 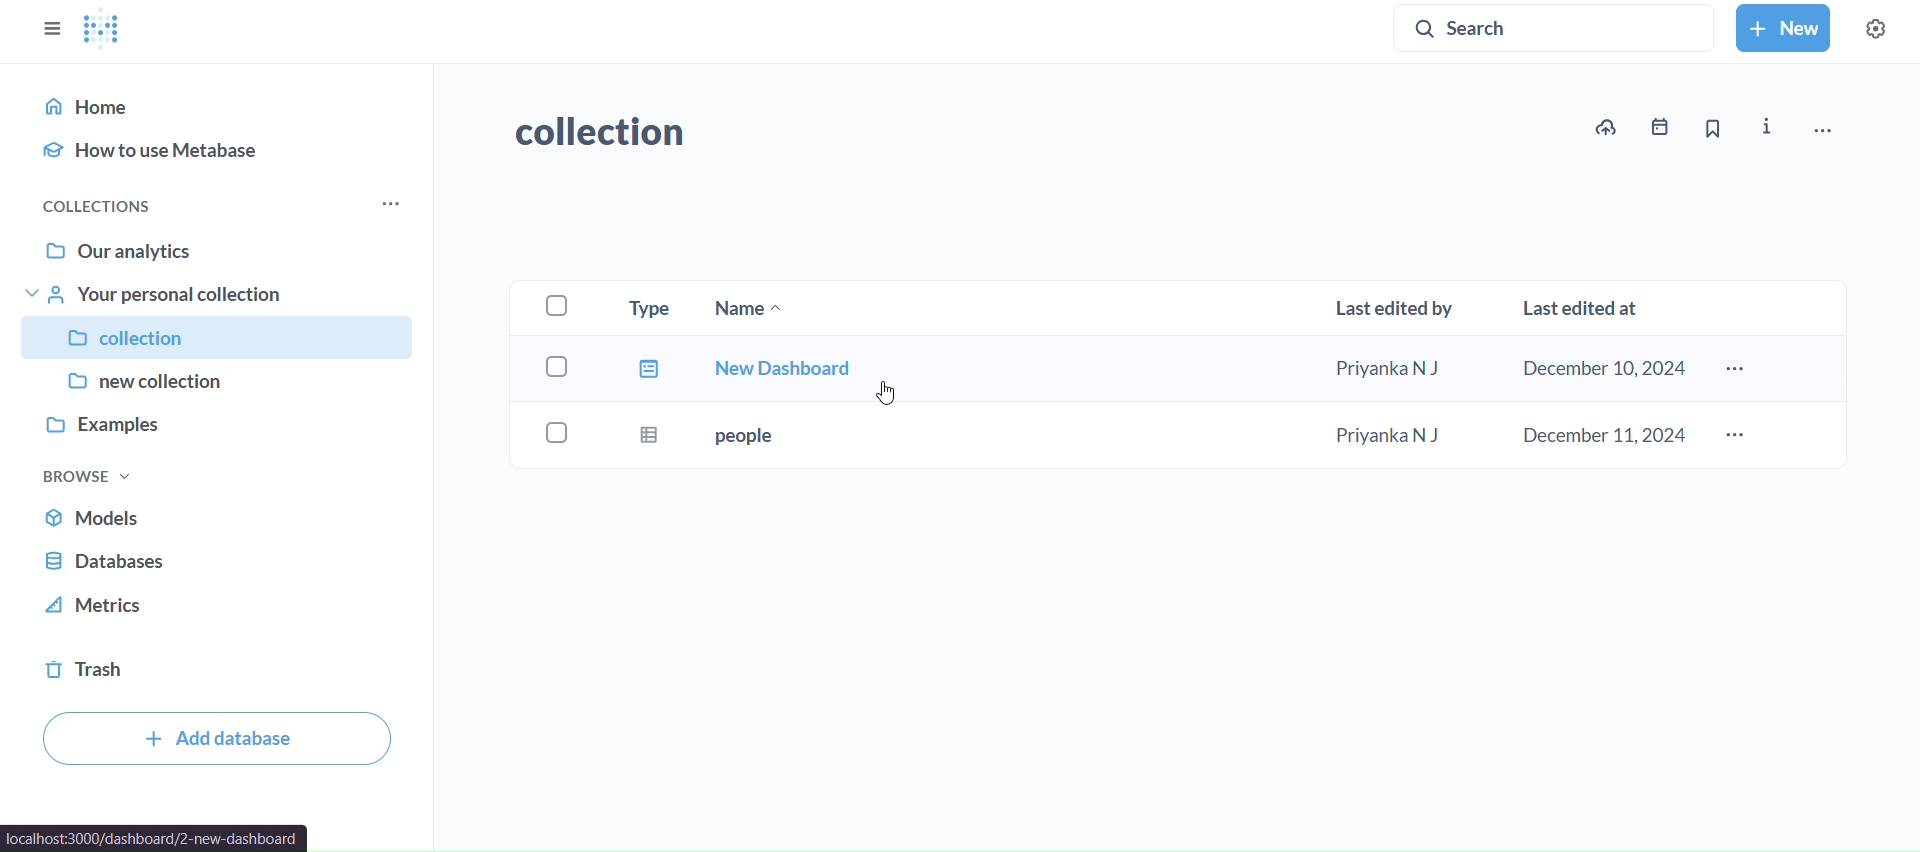 I want to click on how to use metabse, so click(x=222, y=150).